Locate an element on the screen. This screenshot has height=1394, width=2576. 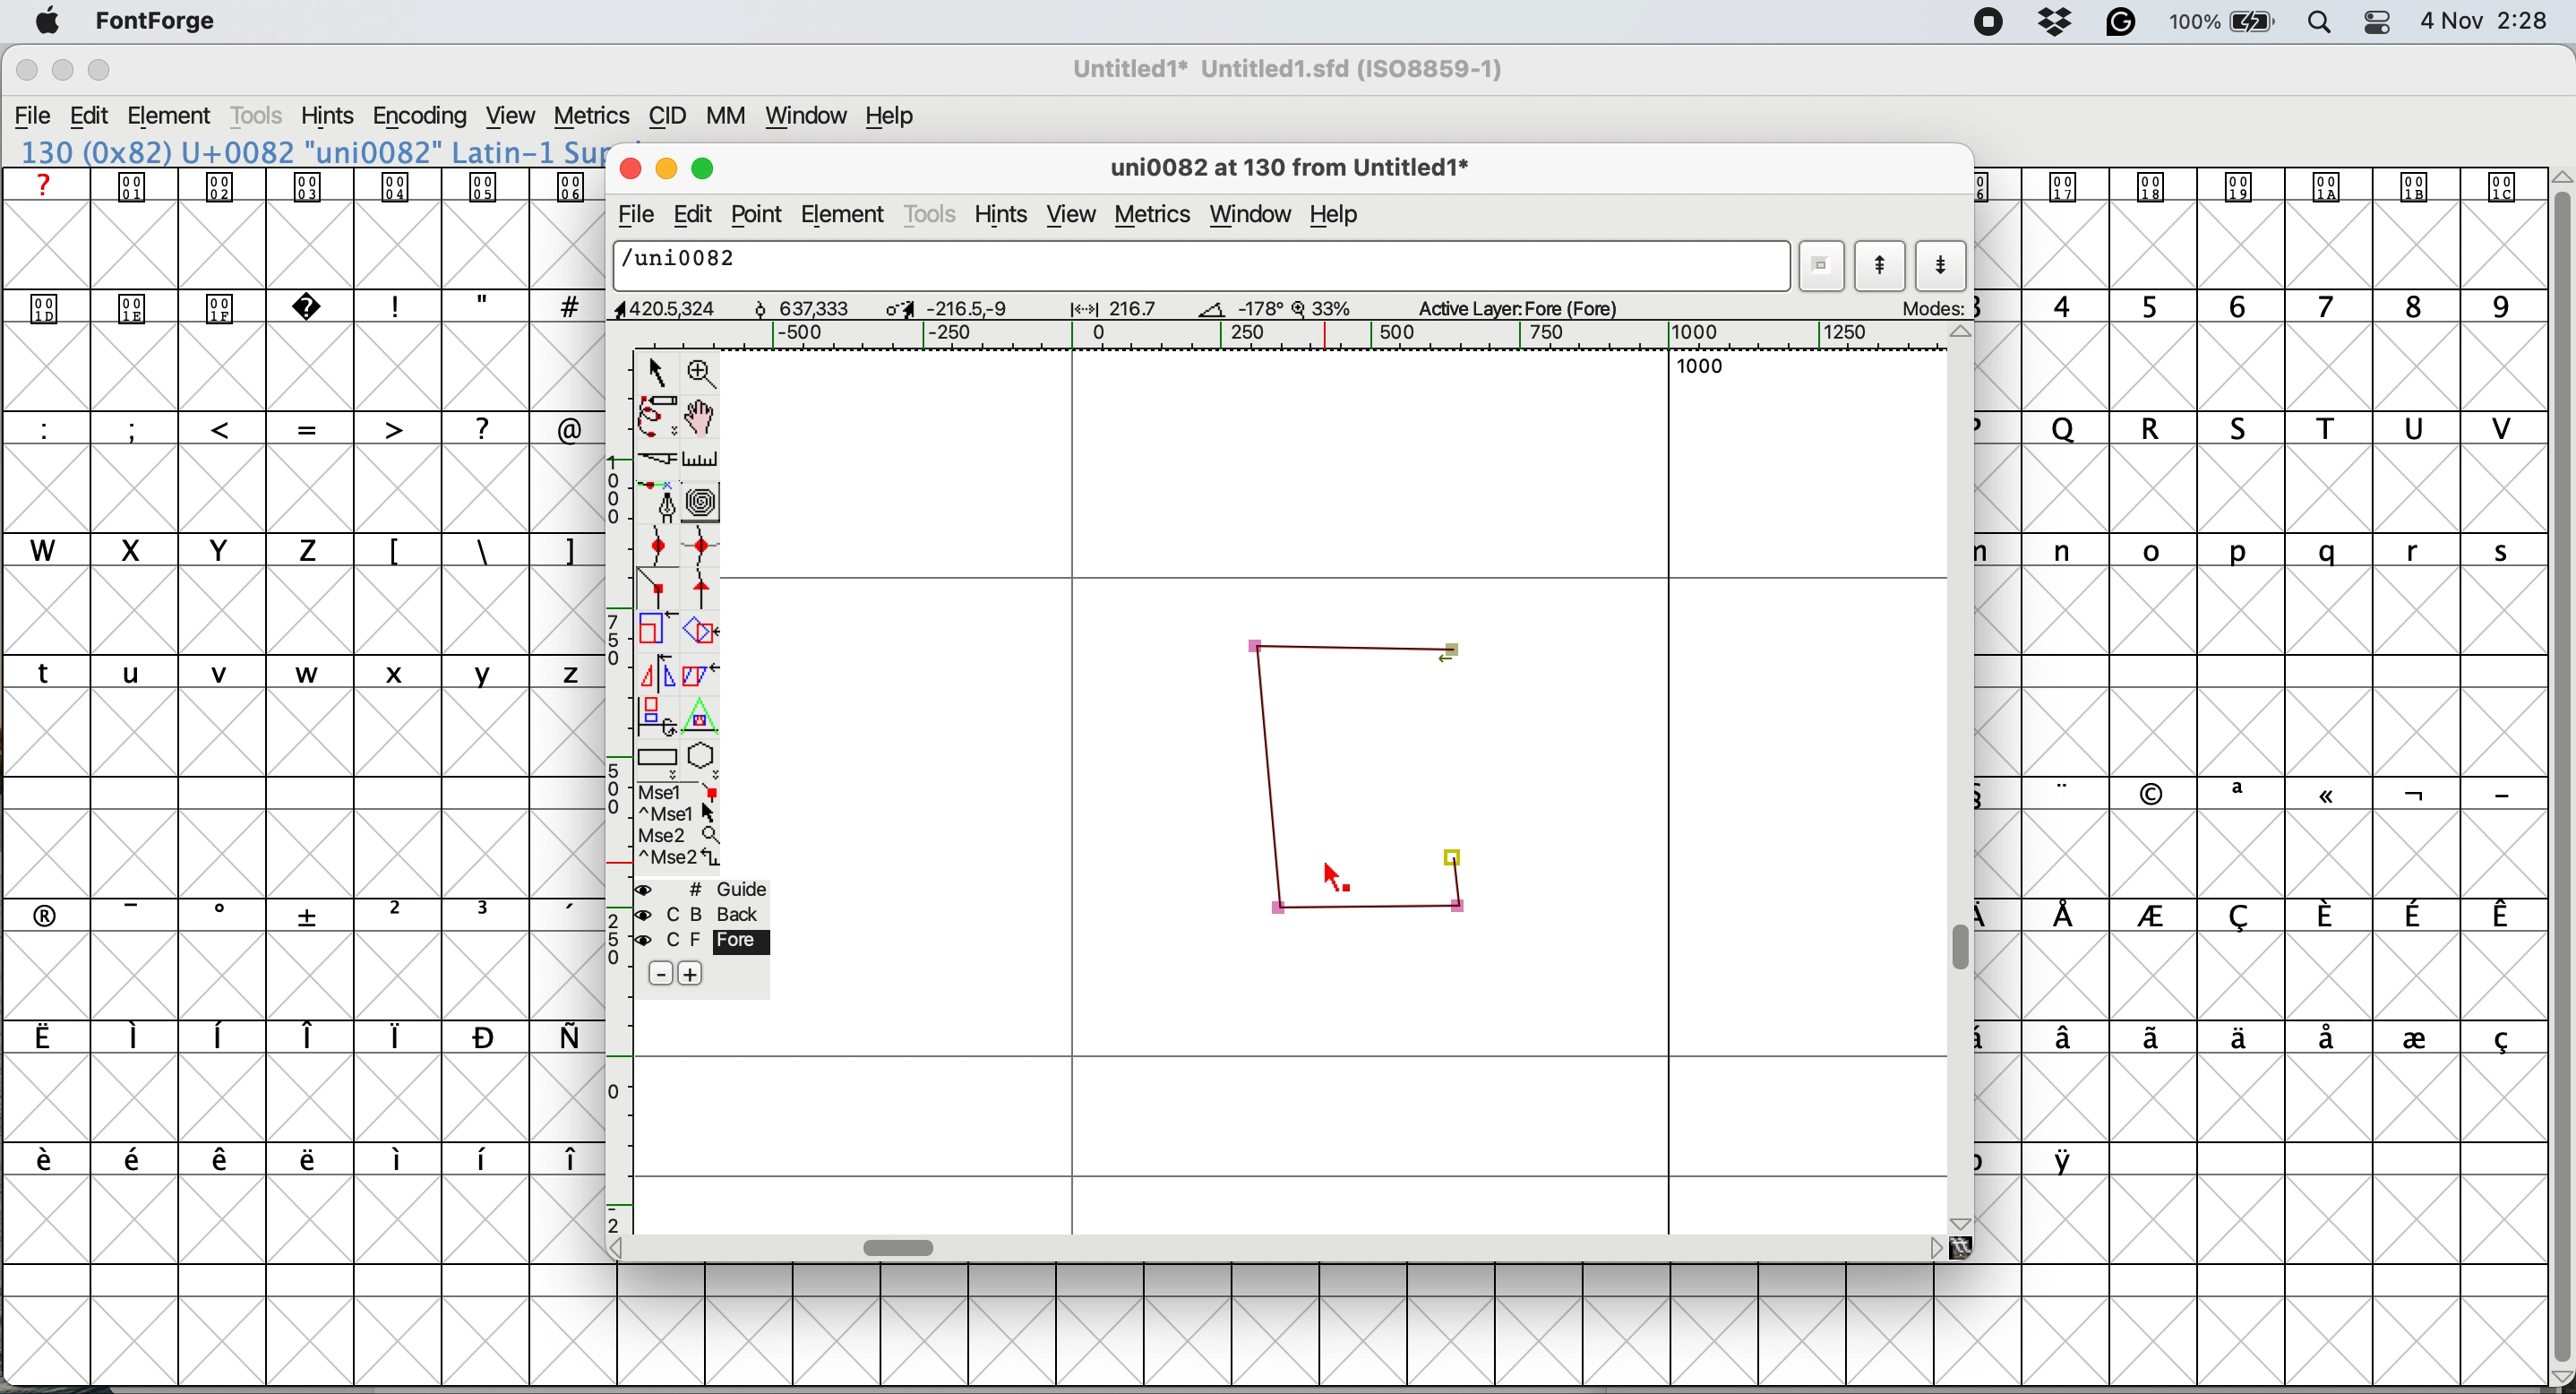
dimensions is located at coordinates (929, 307).